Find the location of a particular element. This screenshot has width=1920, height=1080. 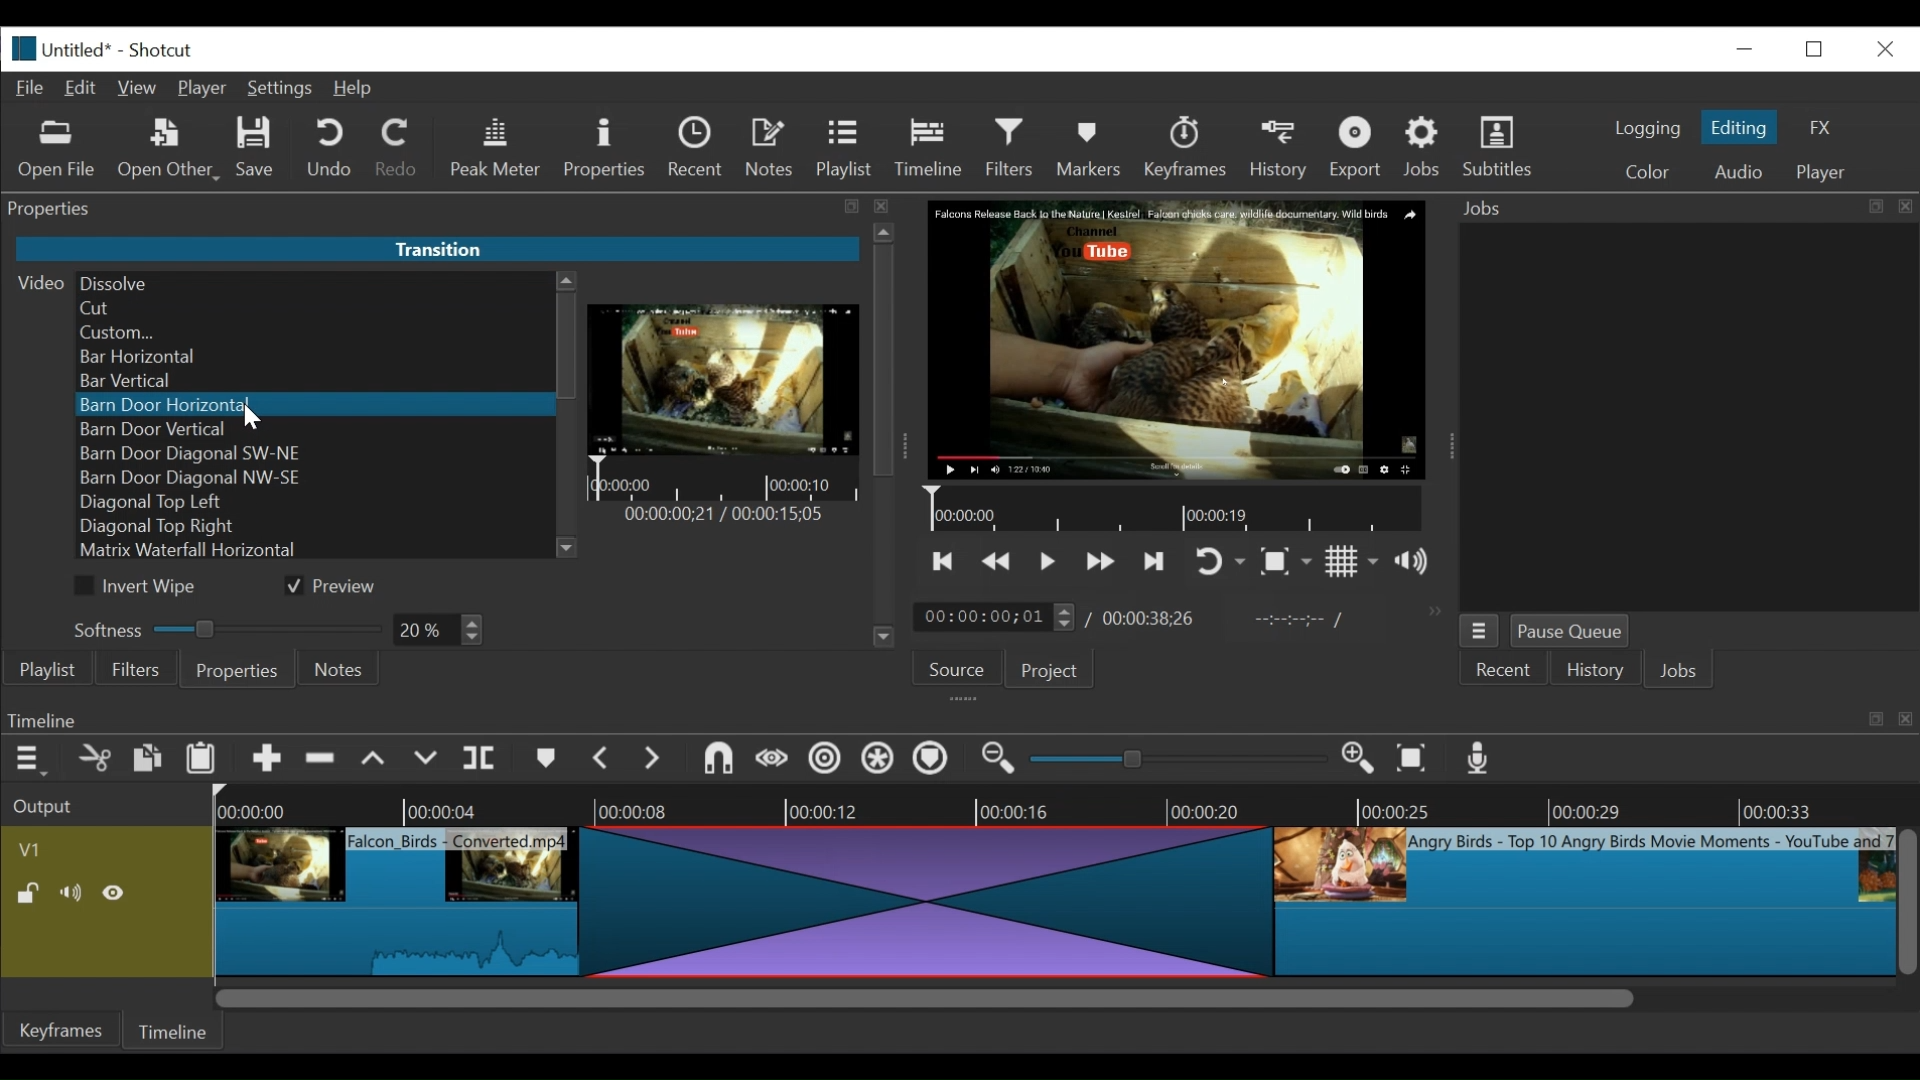

clip is located at coordinates (1585, 904).